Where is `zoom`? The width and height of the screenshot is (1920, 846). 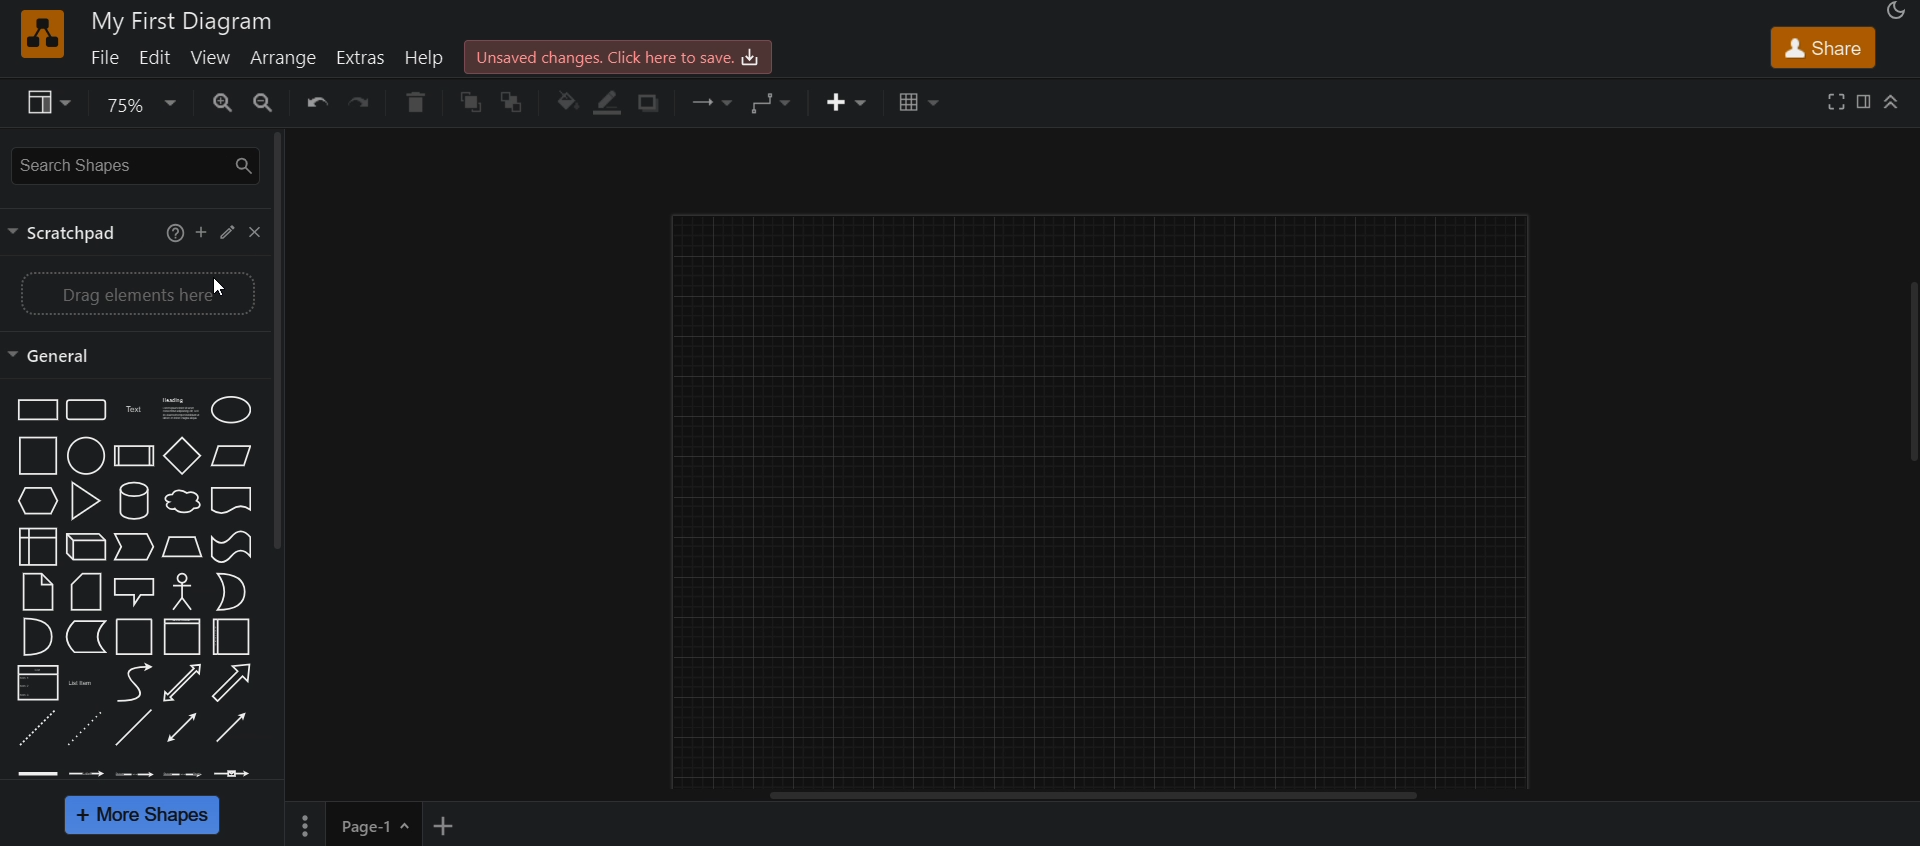
zoom is located at coordinates (138, 106).